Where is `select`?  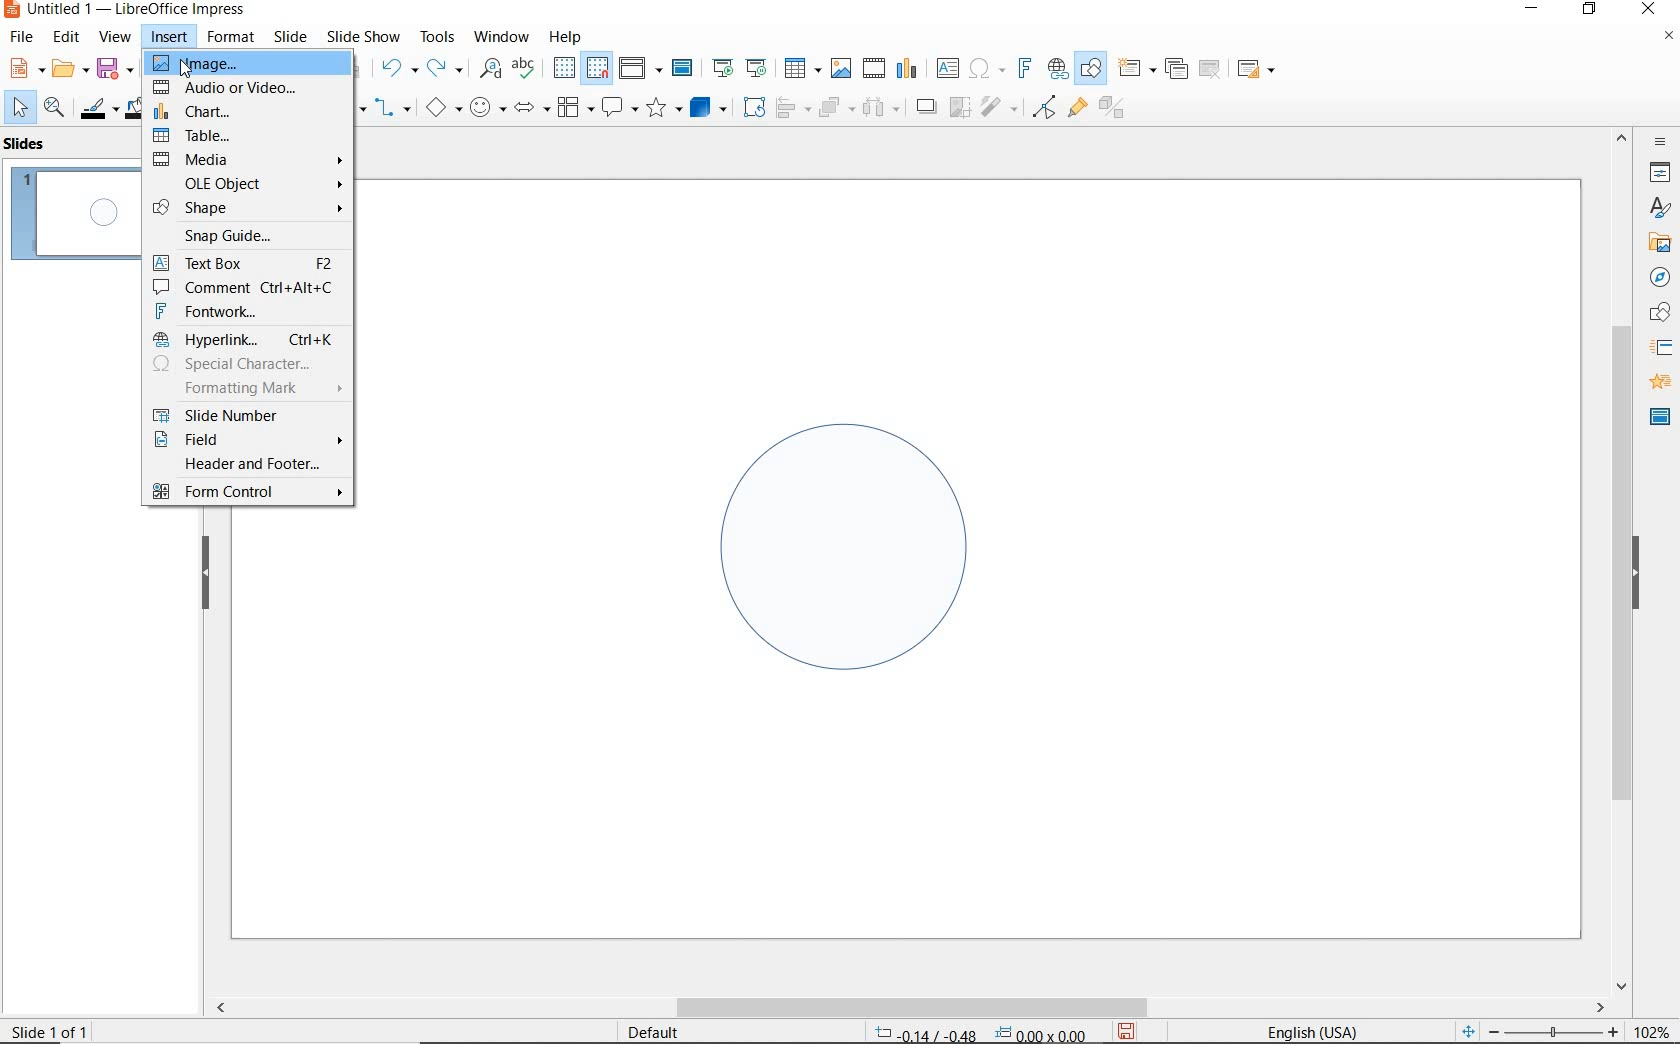
select is located at coordinates (21, 108).